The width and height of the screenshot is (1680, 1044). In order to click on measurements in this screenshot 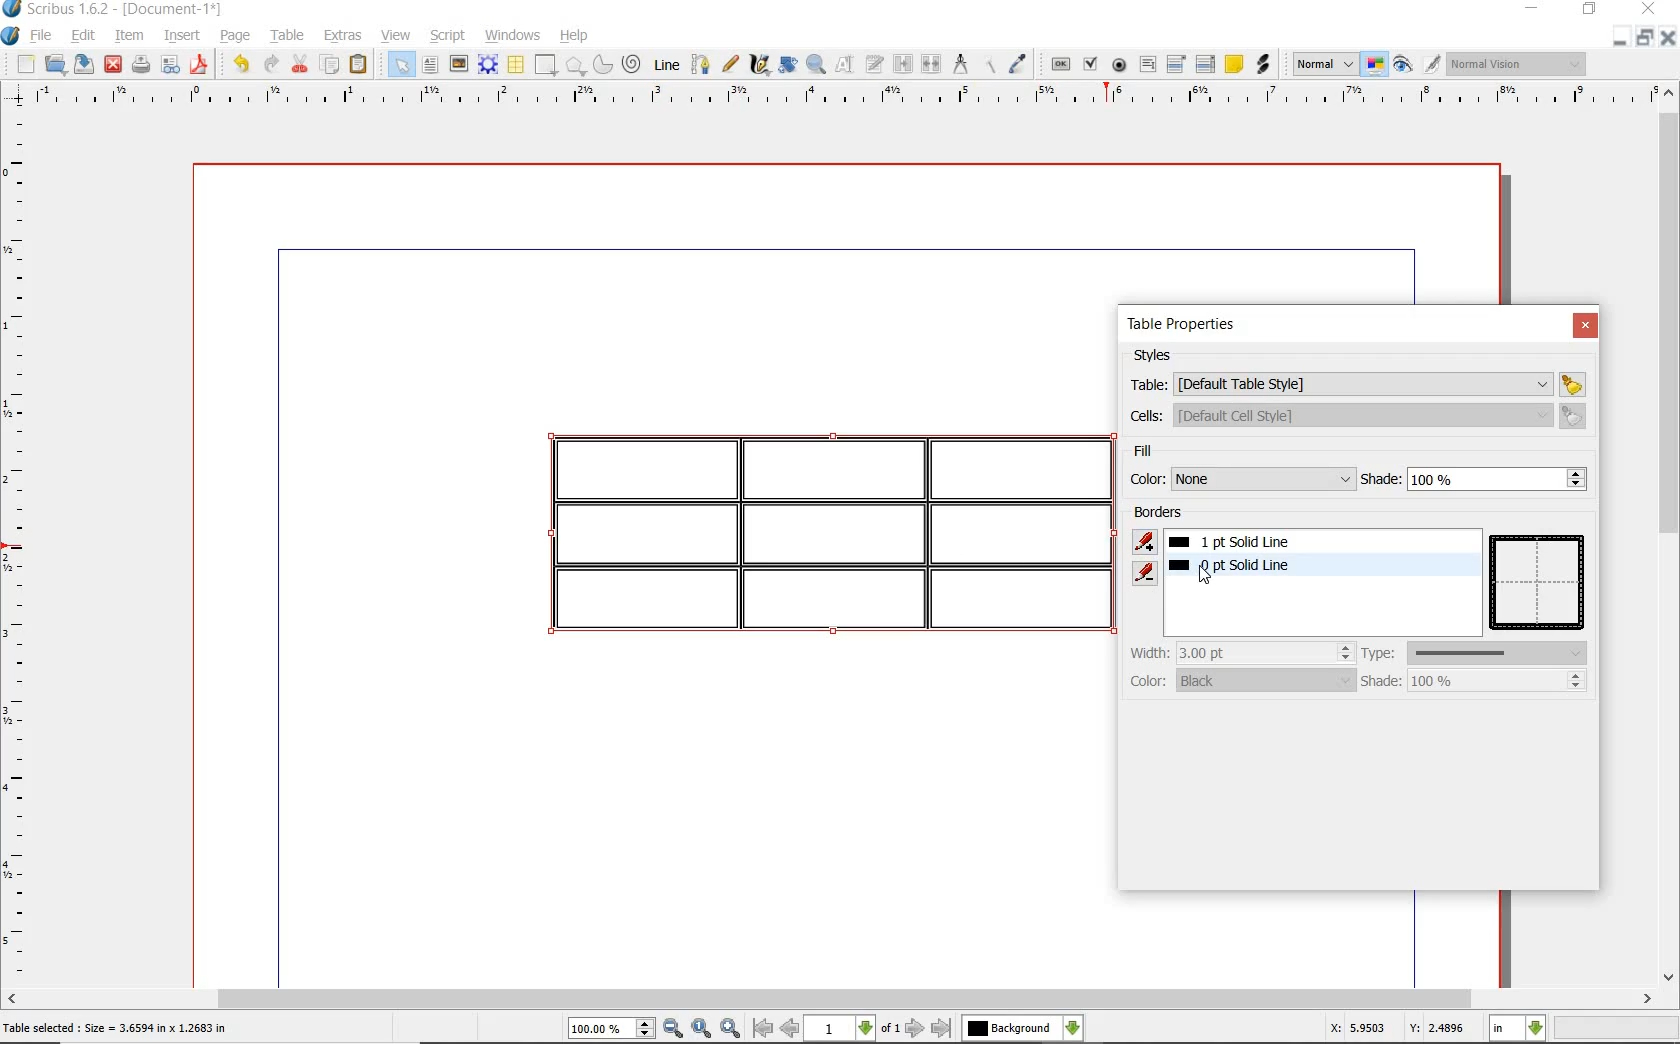, I will do `click(961, 63)`.